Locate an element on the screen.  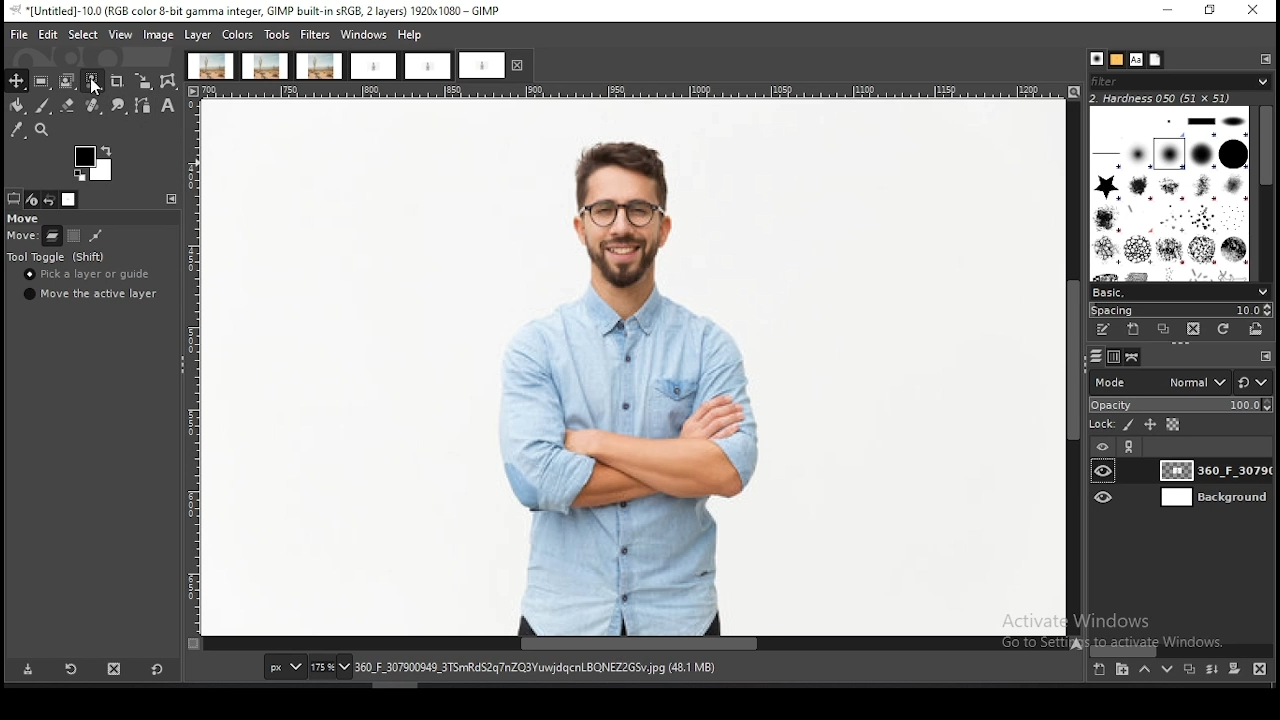
360_F_307900949_3TSmRdS2q7nZQ3YuwjdqcnLBQNEZ2GSv.jpg (48.1 mb) is located at coordinates (536, 668).